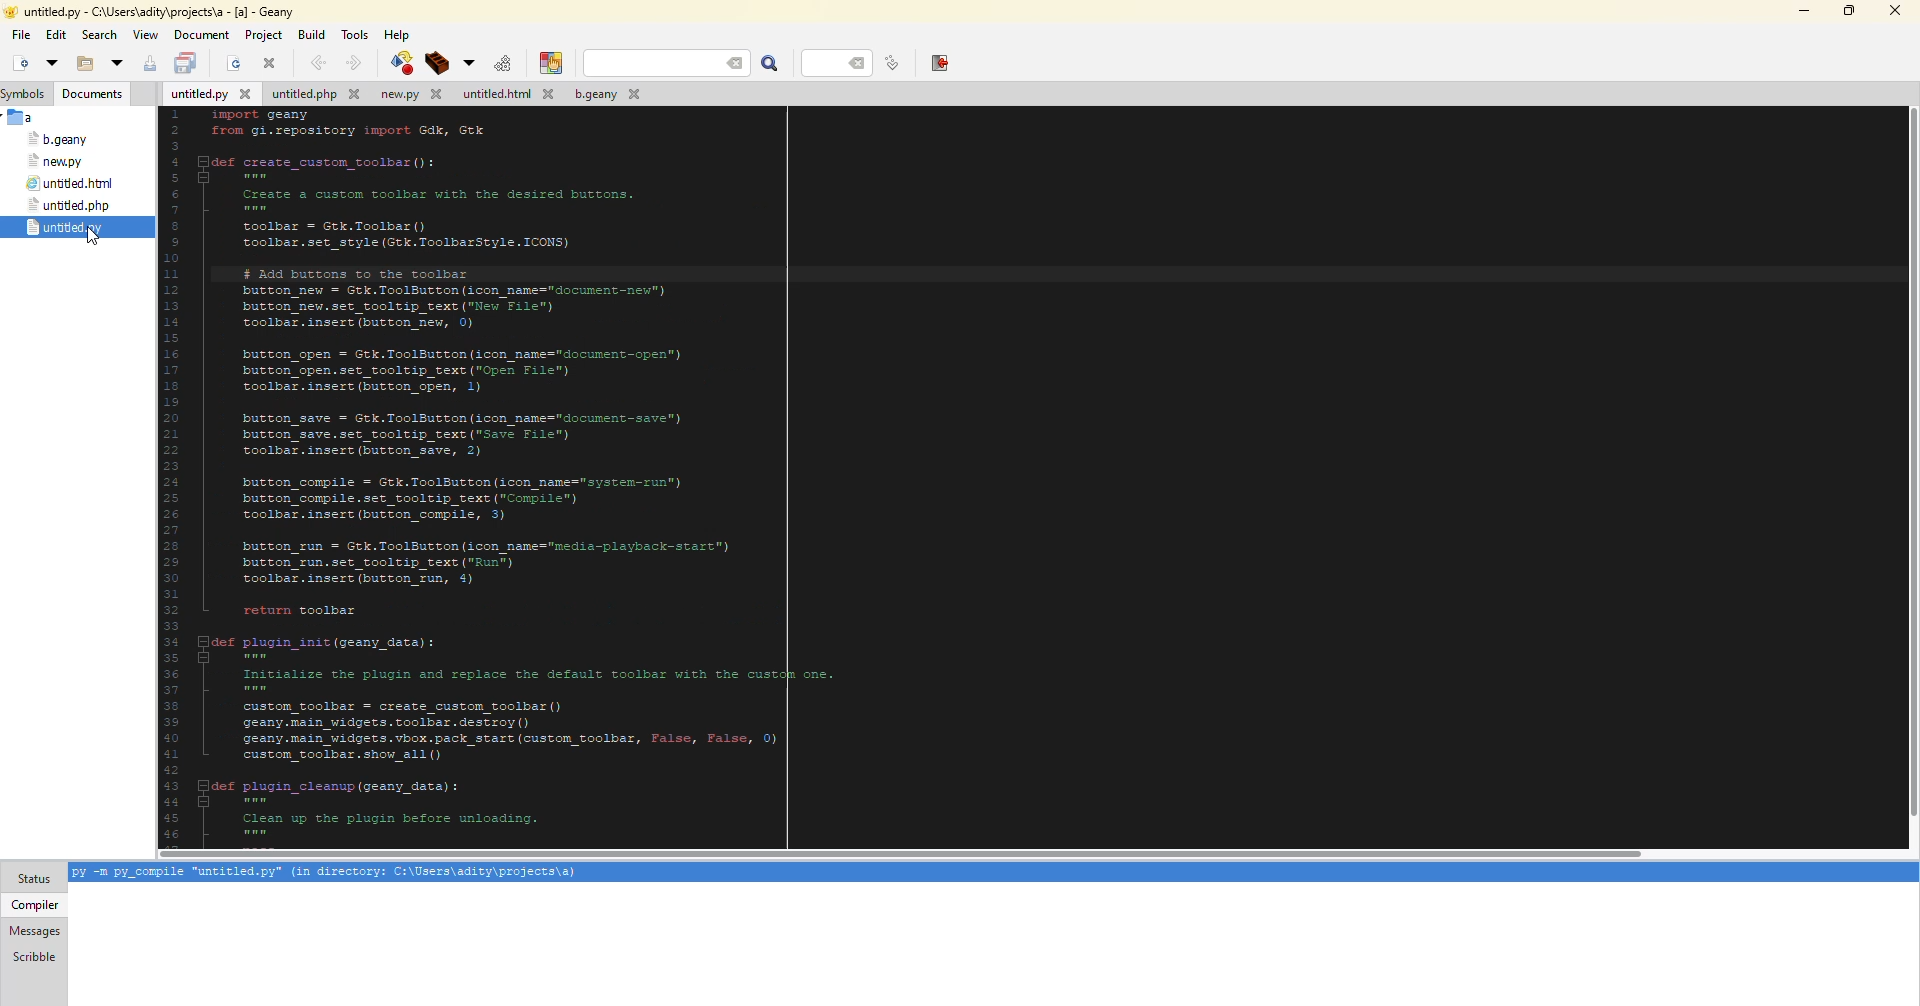  I want to click on scribble, so click(33, 956).